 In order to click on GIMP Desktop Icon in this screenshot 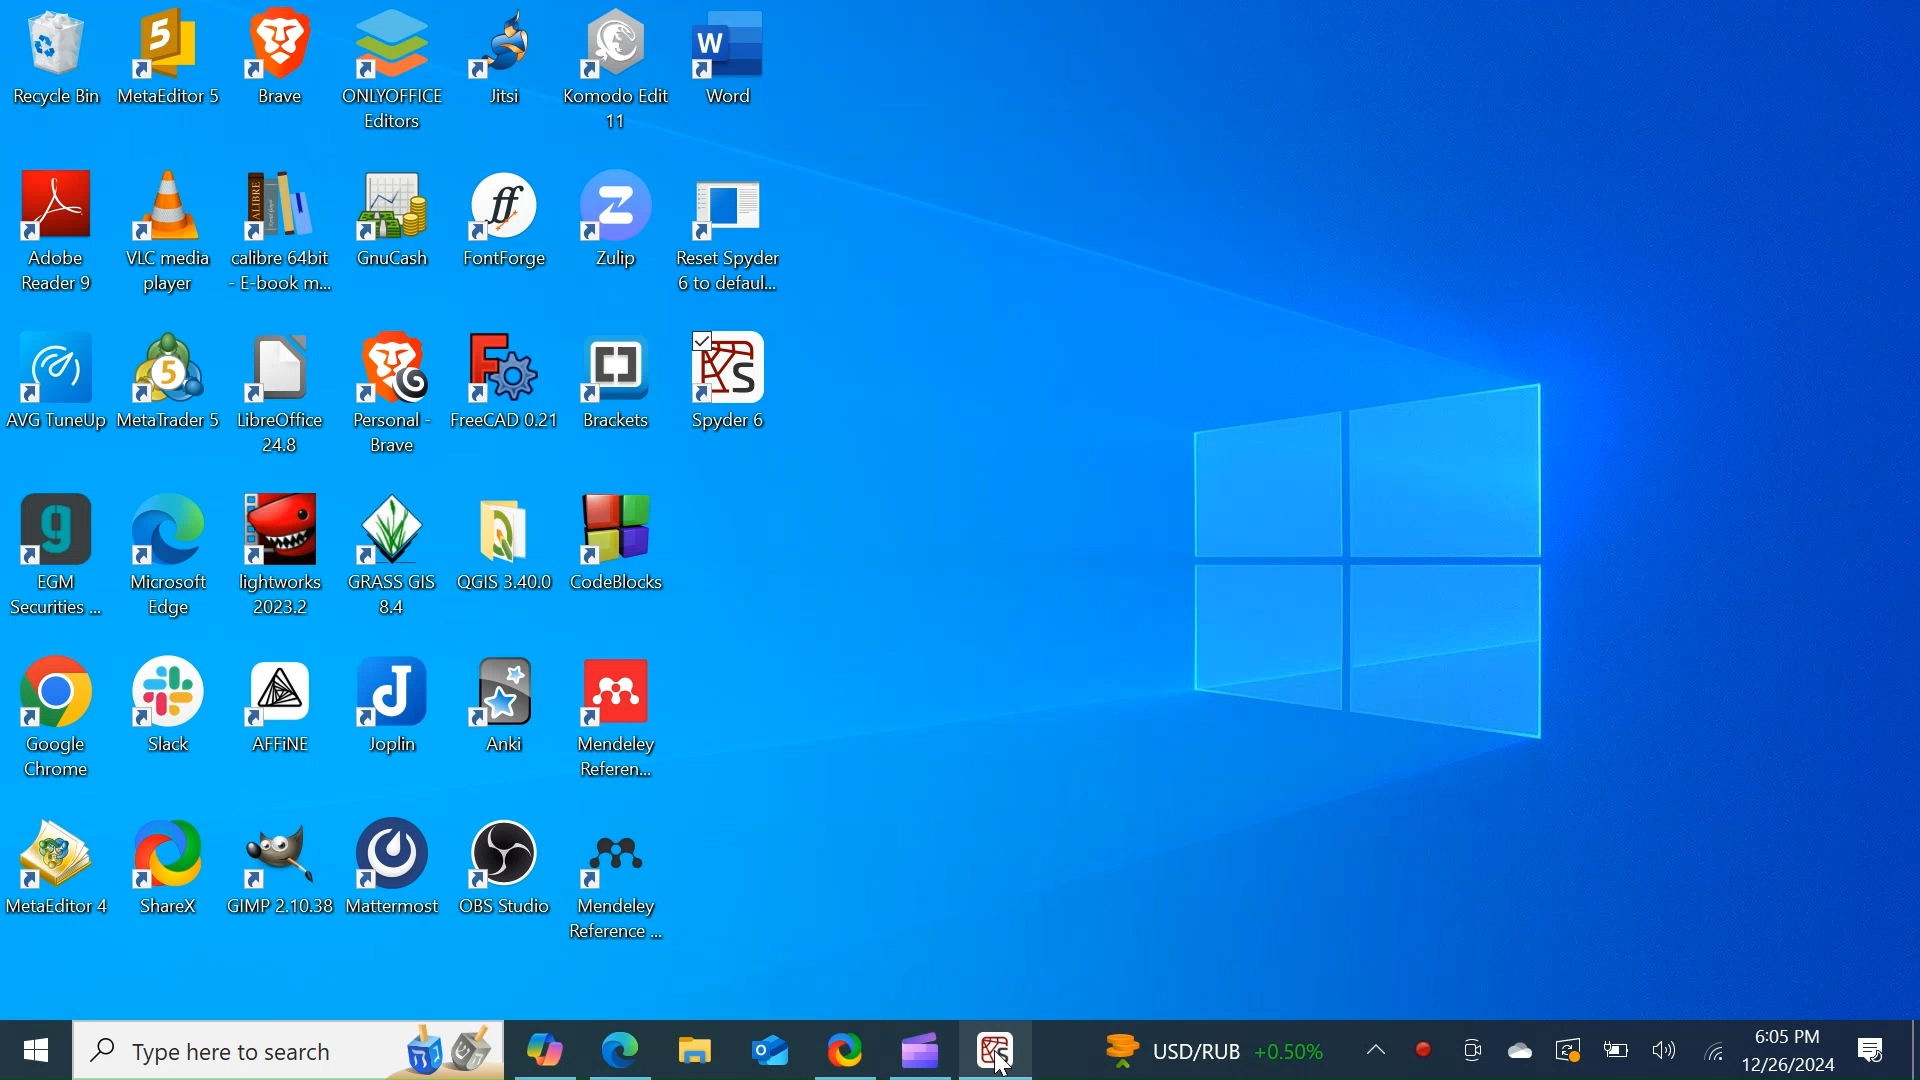, I will do `click(277, 876)`.